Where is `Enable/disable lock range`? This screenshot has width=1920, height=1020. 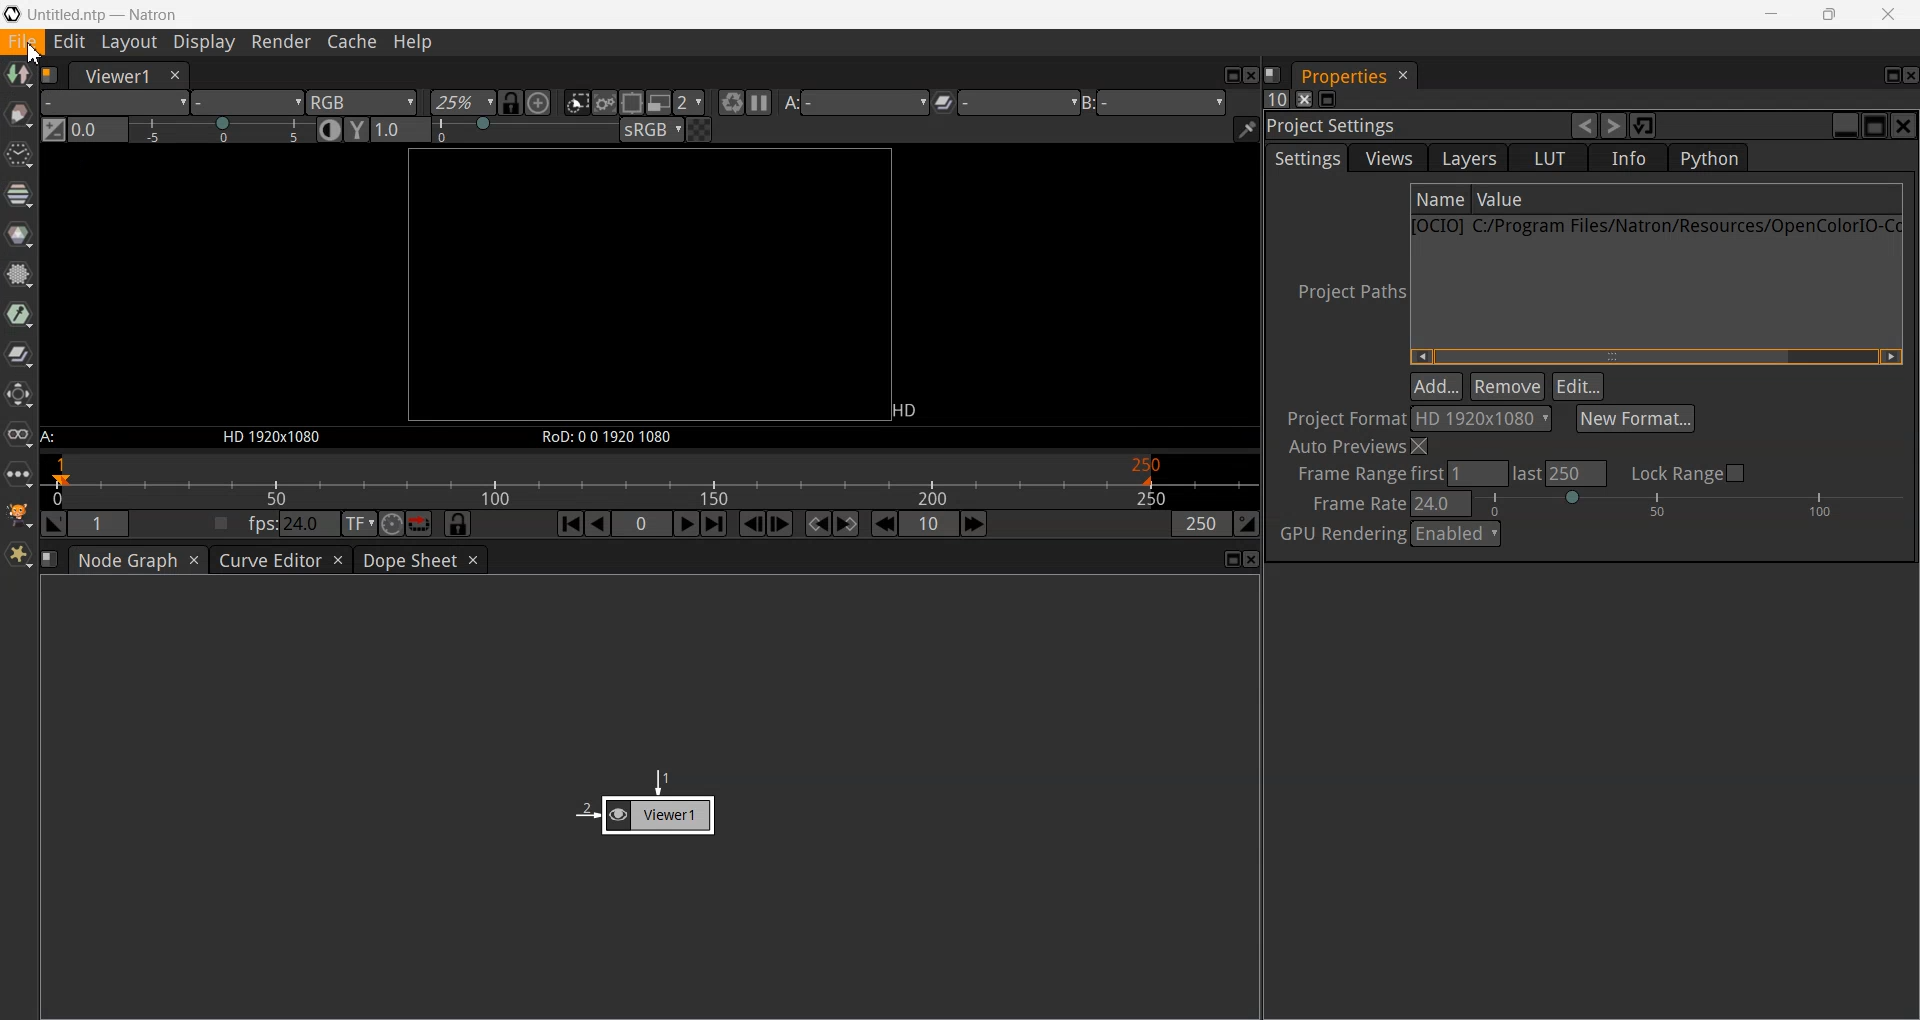 Enable/disable lock range is located at coordinates (1692, 472).